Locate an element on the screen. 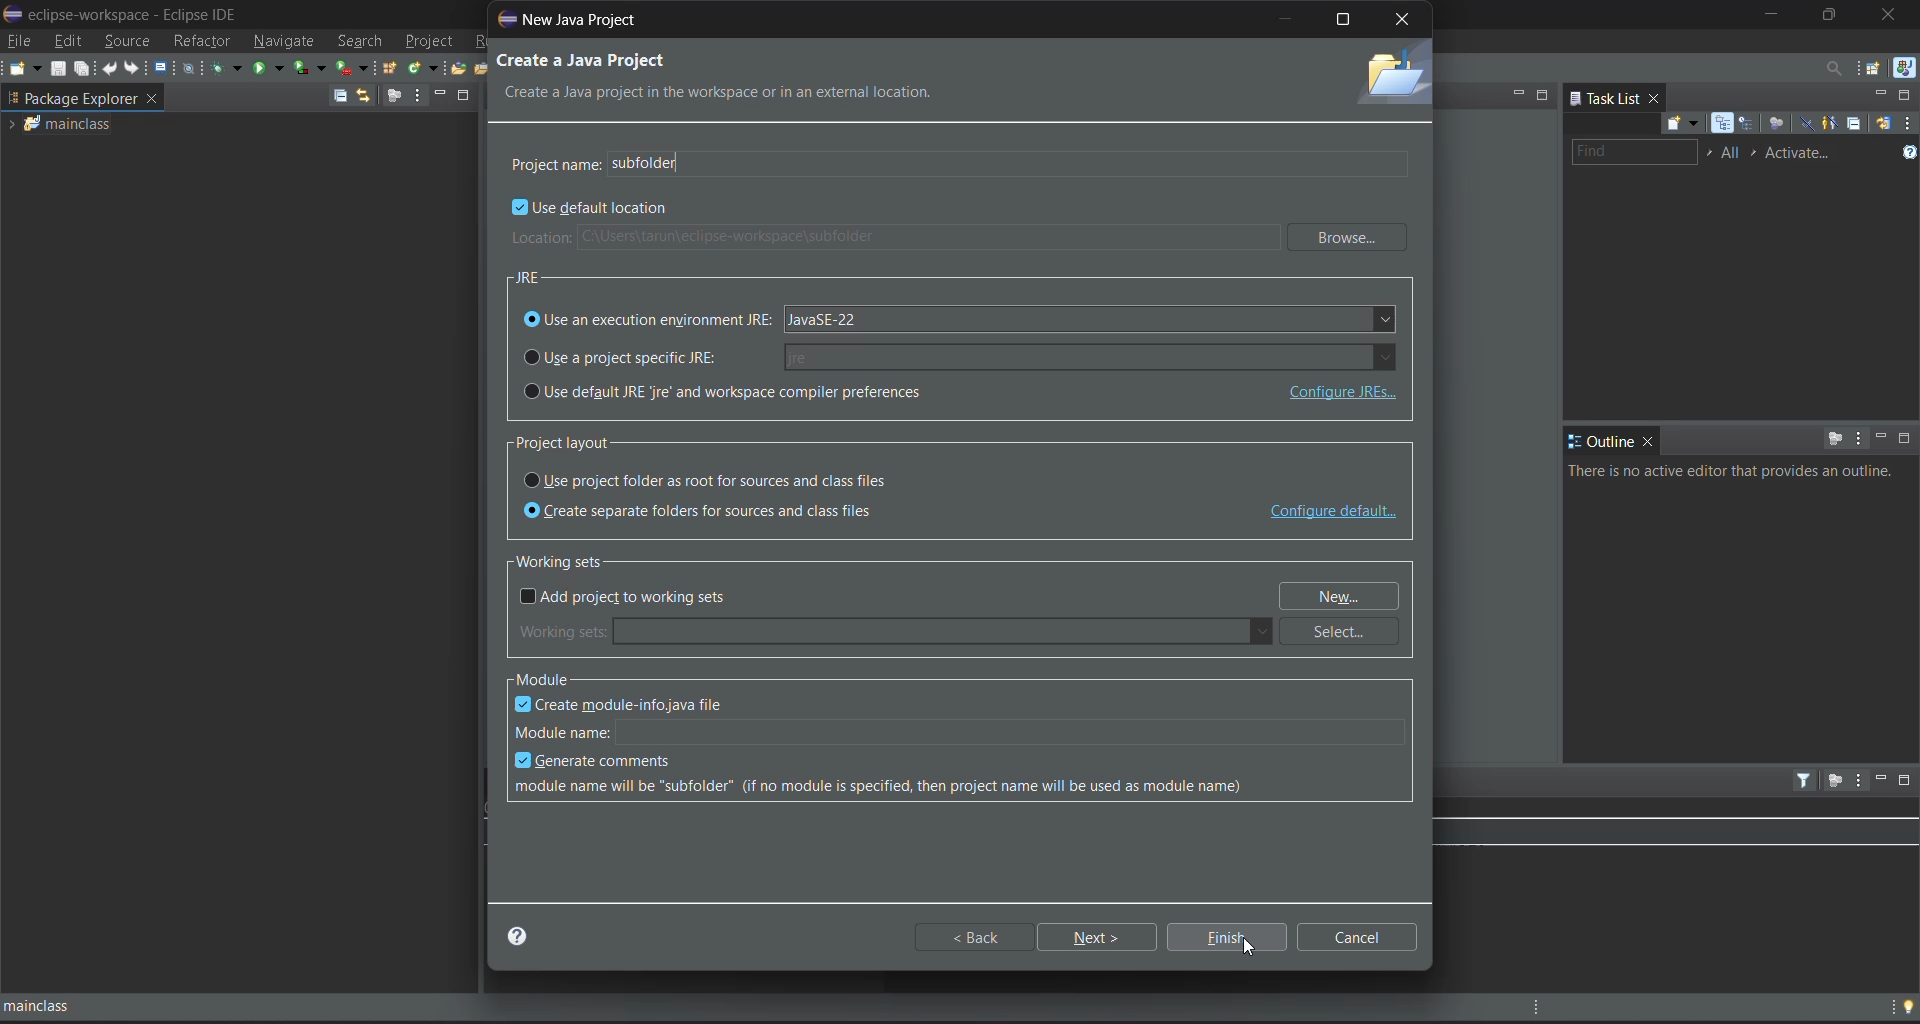 This screenshot has height=1024, width=1920. configure default is located at coordinates (1333, 513).